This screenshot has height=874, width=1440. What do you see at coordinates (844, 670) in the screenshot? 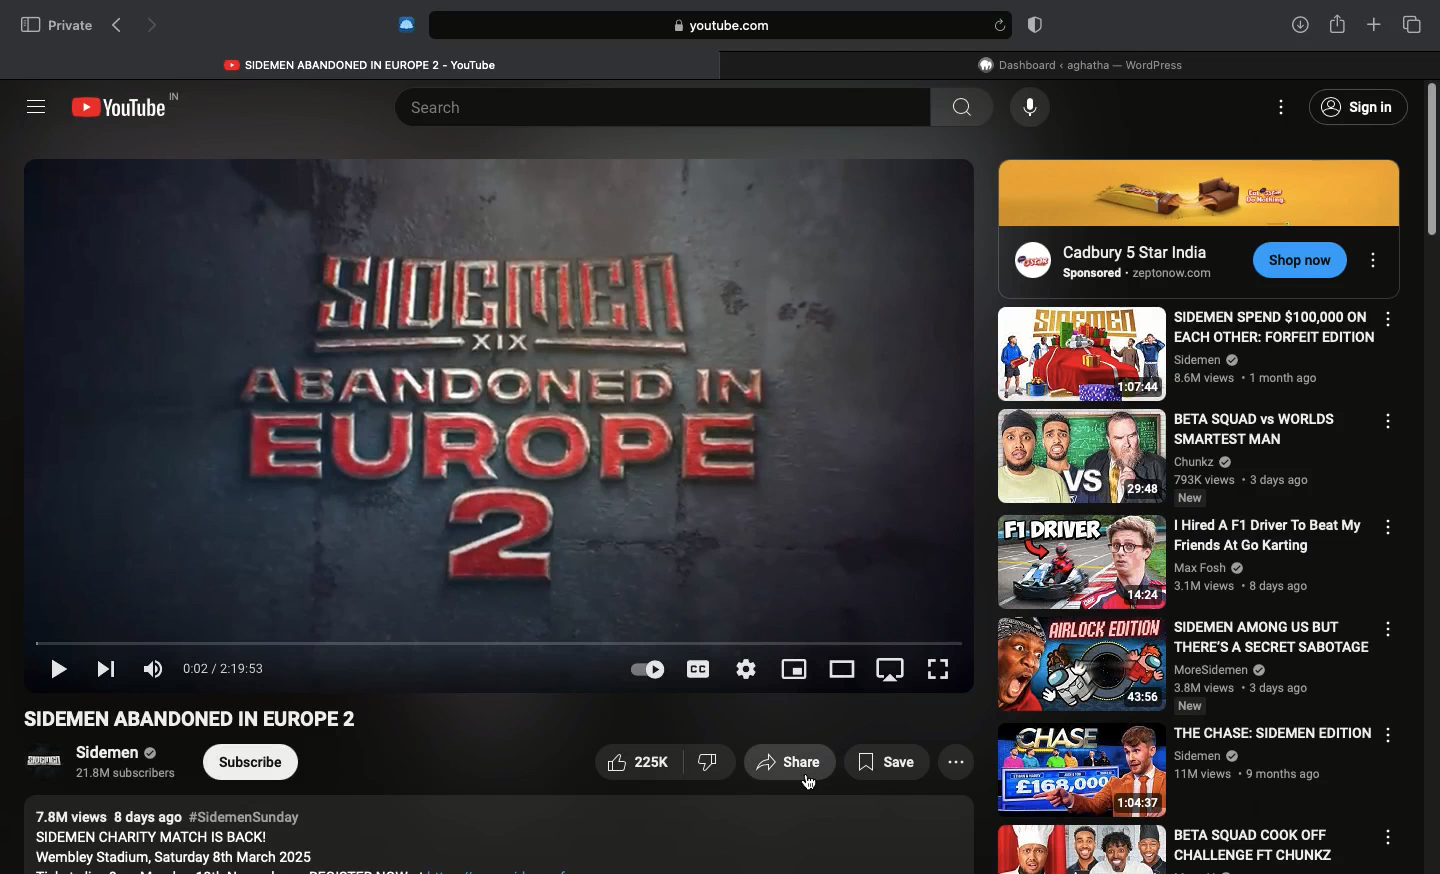
I see `Theatre` at bounding box center [844, 670].